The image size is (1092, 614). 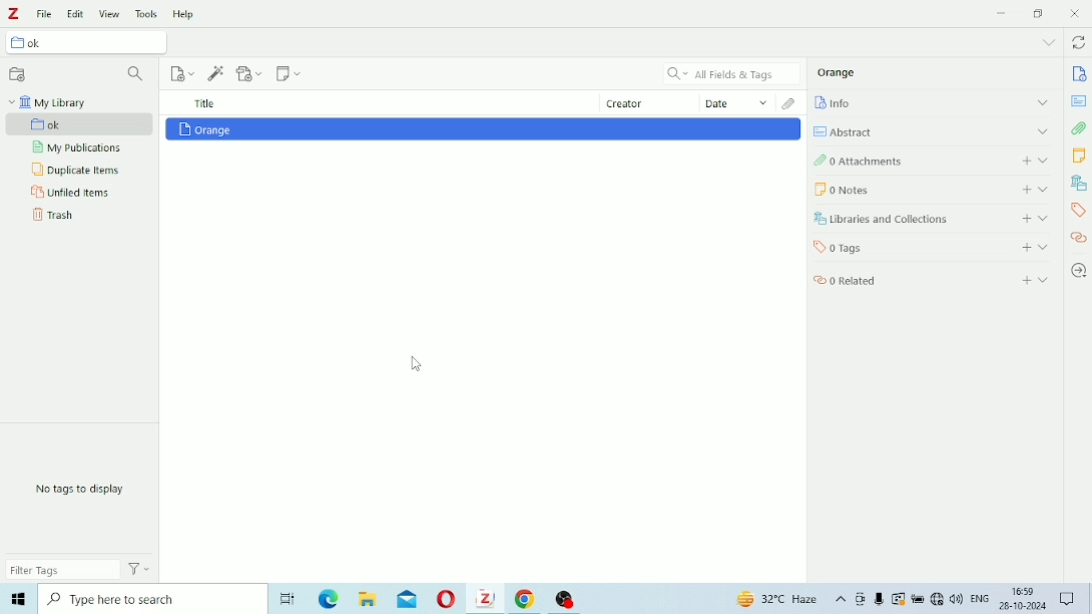 I want to click on Type here to search, so click(x=149, y=598).